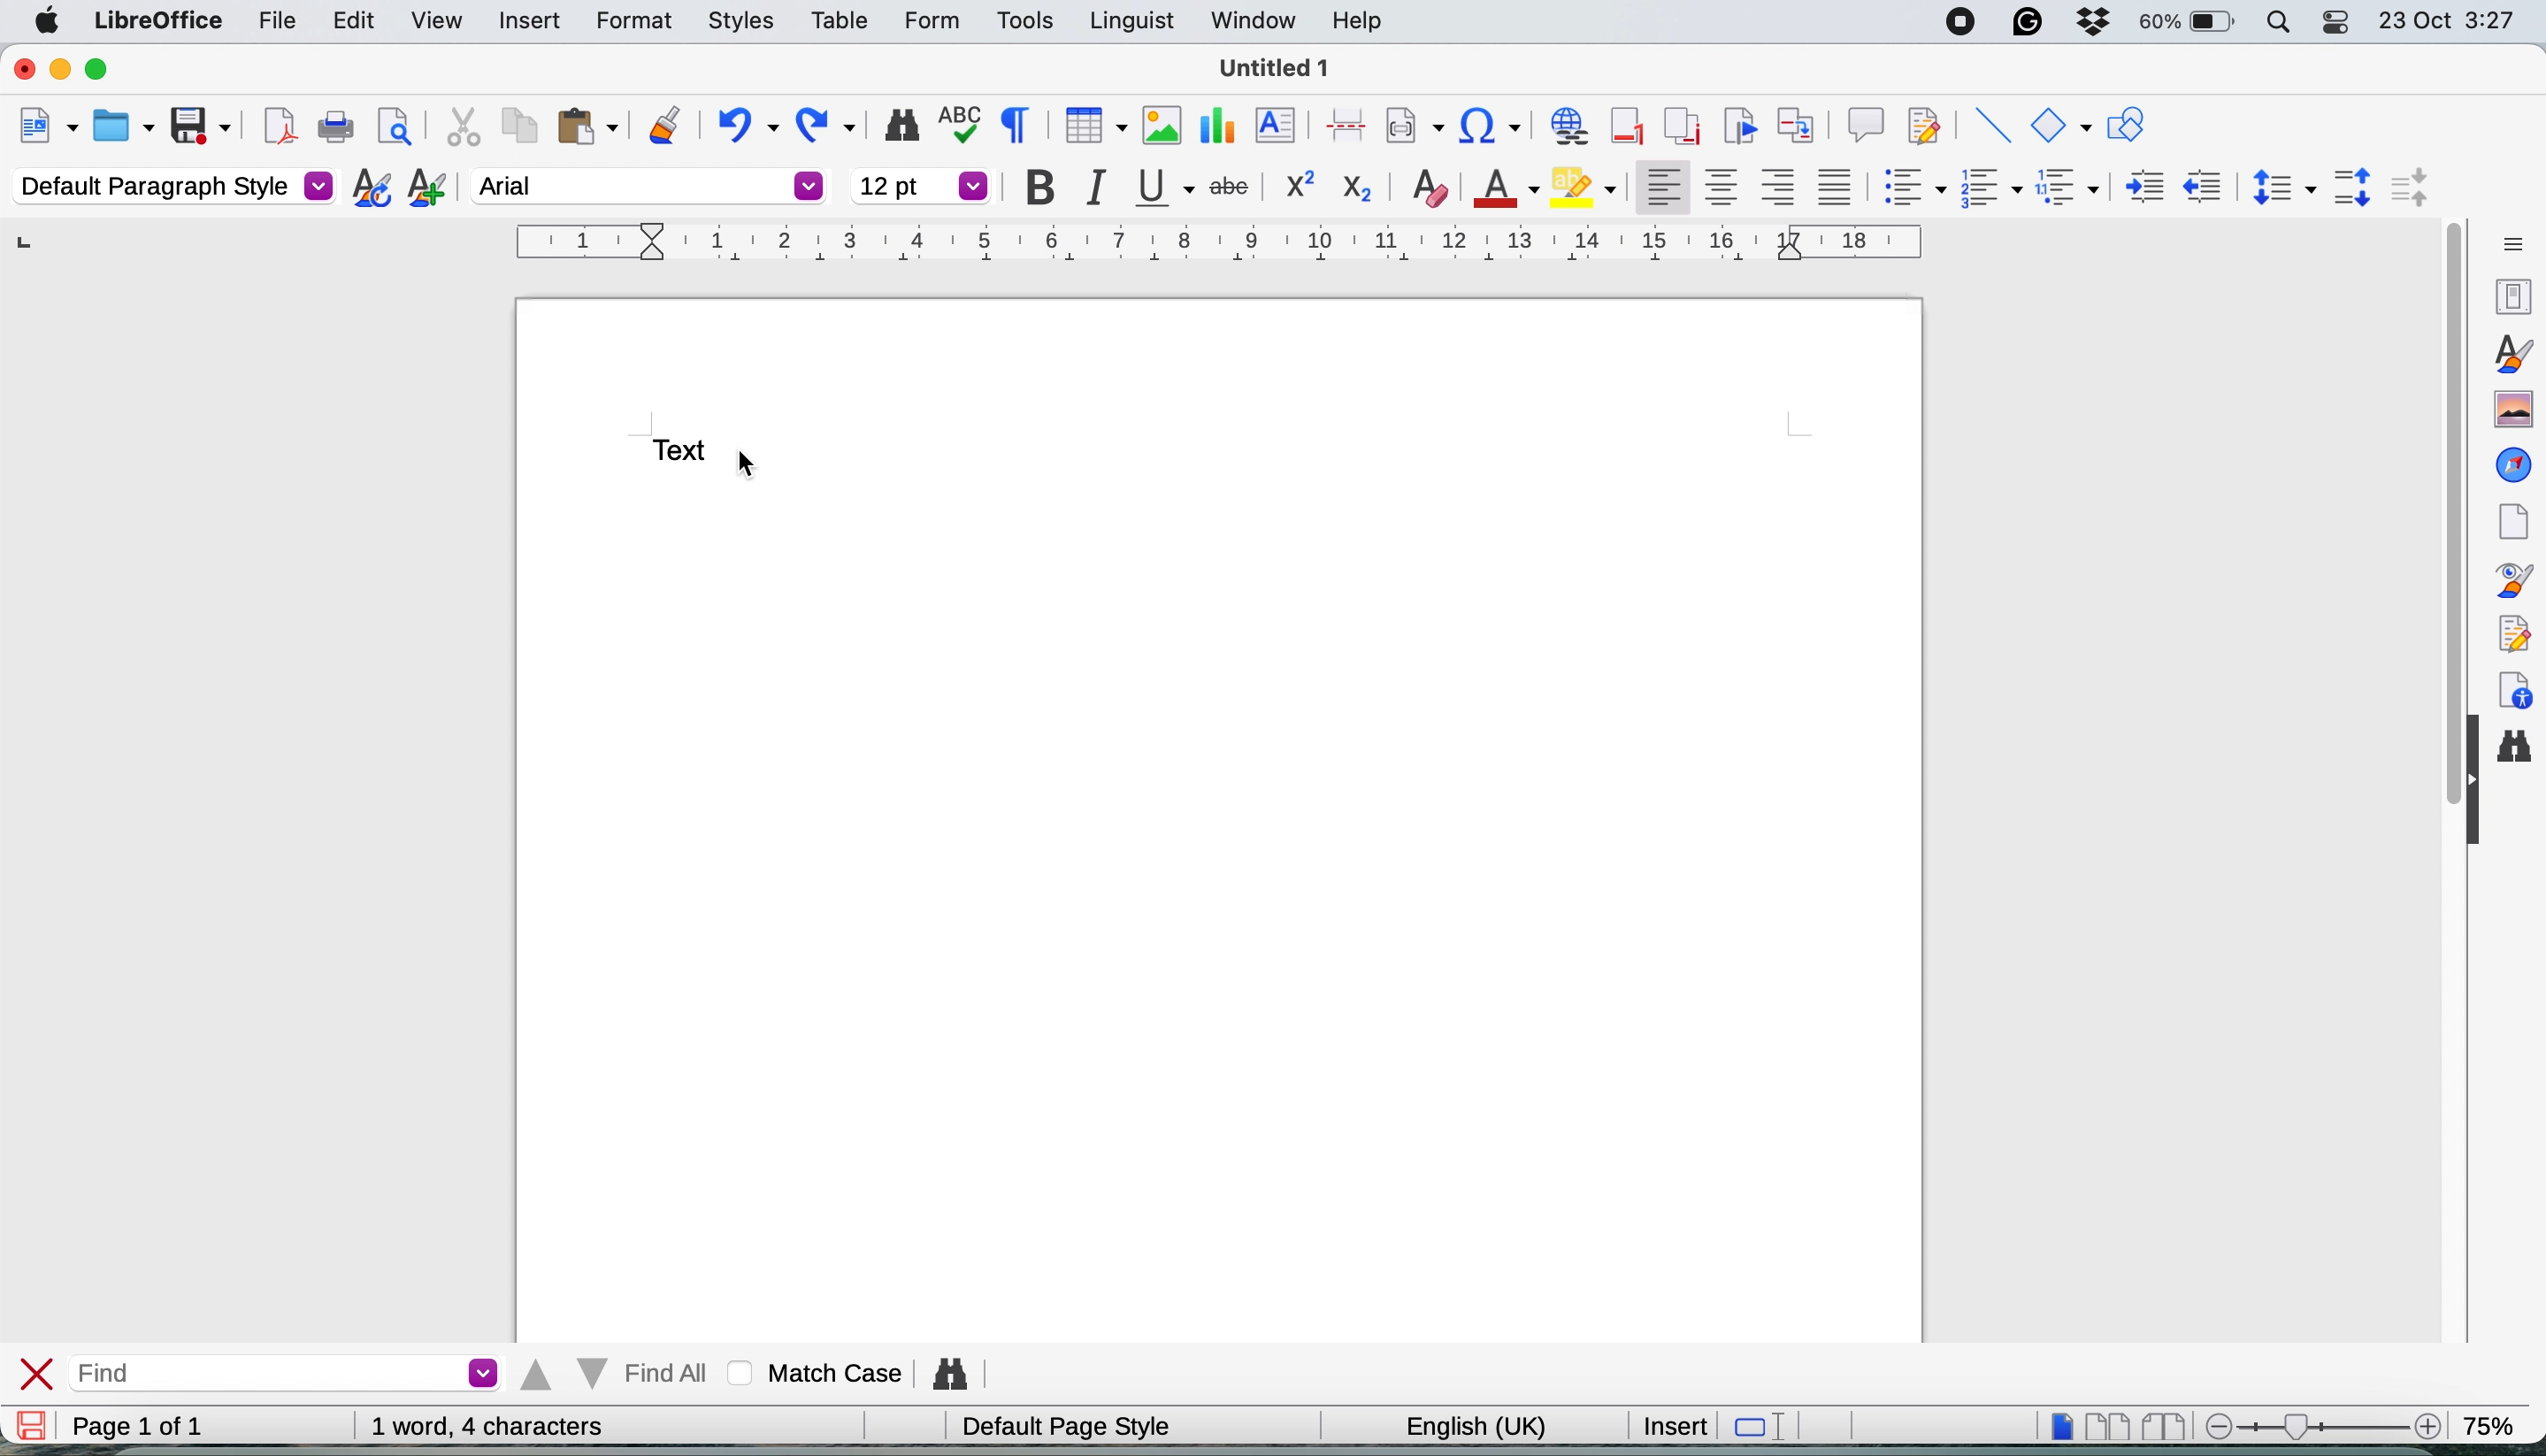  Describe the element at coordinates (488, 1426) in the screenshot. I see `word and character count` at that location.